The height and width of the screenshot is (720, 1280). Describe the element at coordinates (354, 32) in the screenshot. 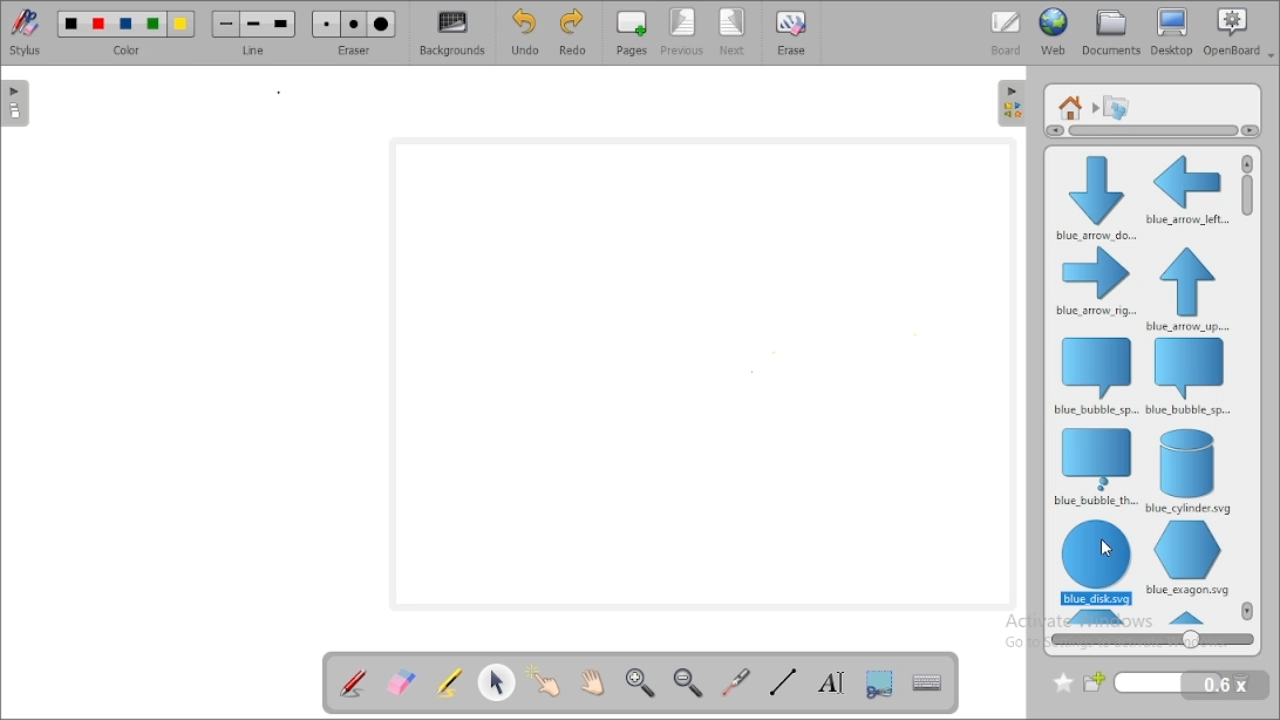

I see `eraser` at that location.